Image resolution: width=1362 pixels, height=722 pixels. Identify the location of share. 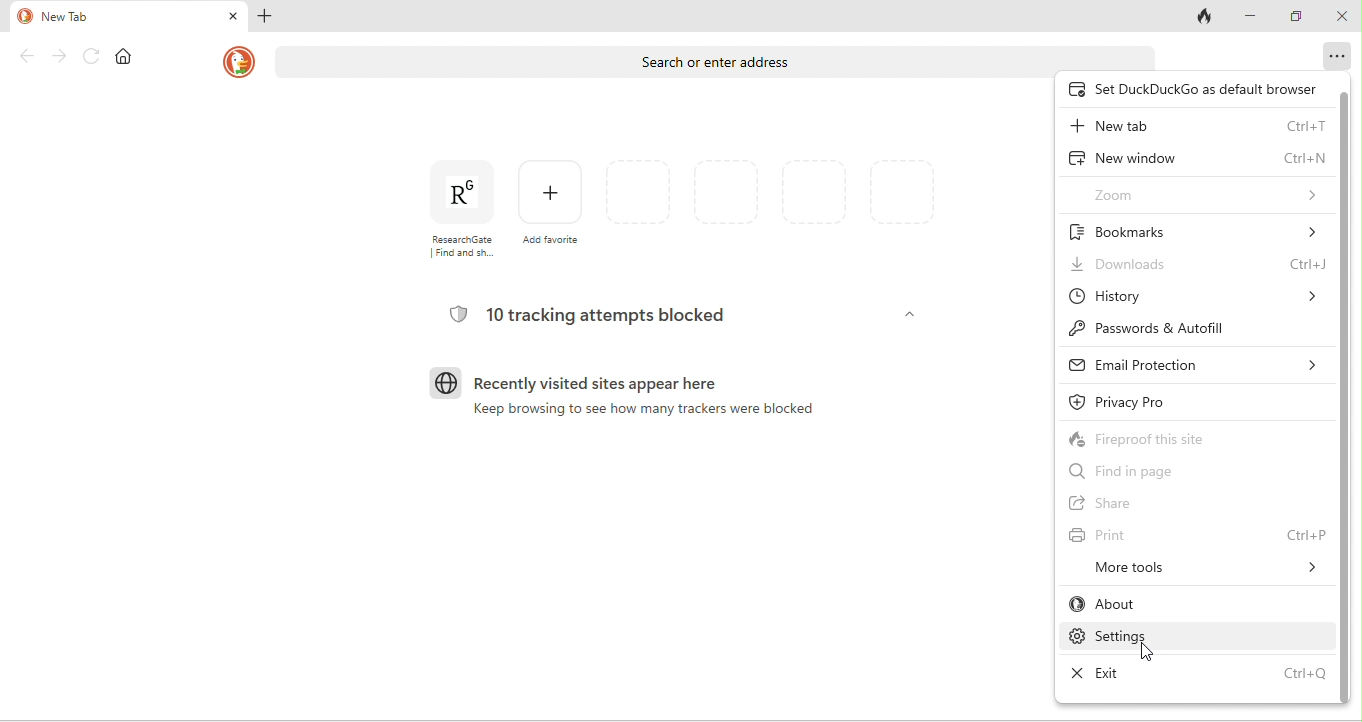
(1171, 503).